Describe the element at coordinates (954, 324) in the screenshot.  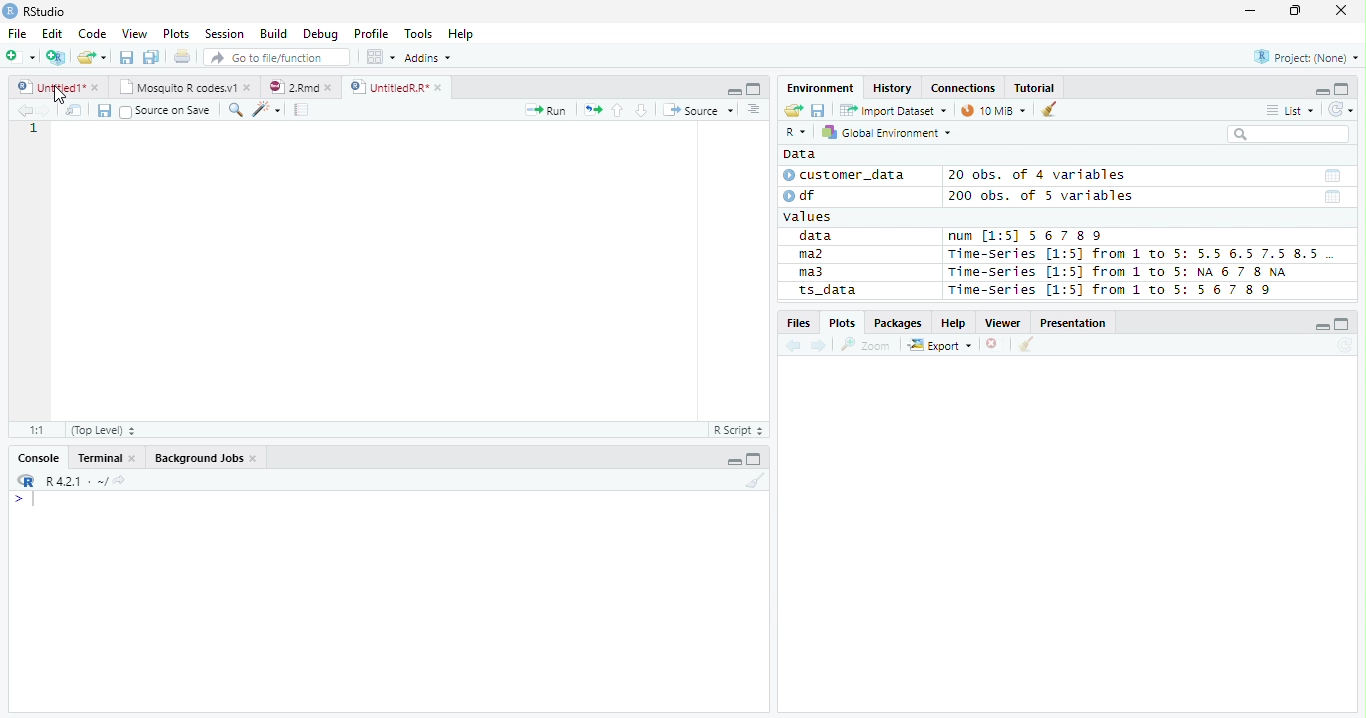
I see `Help` at that location.